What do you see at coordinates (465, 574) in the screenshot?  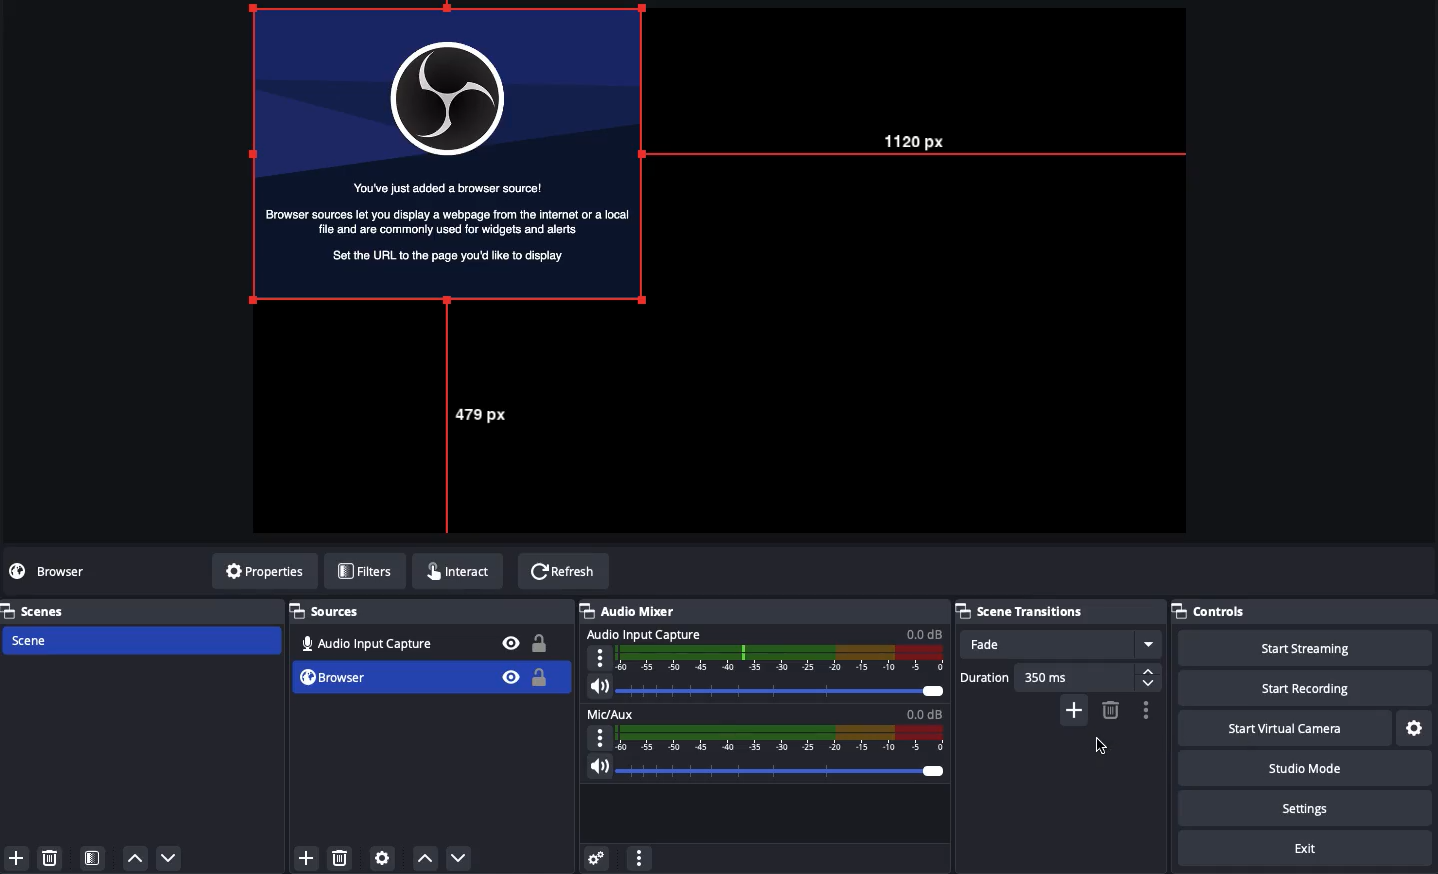 I see `Interact` at bounding box center [465, 574].